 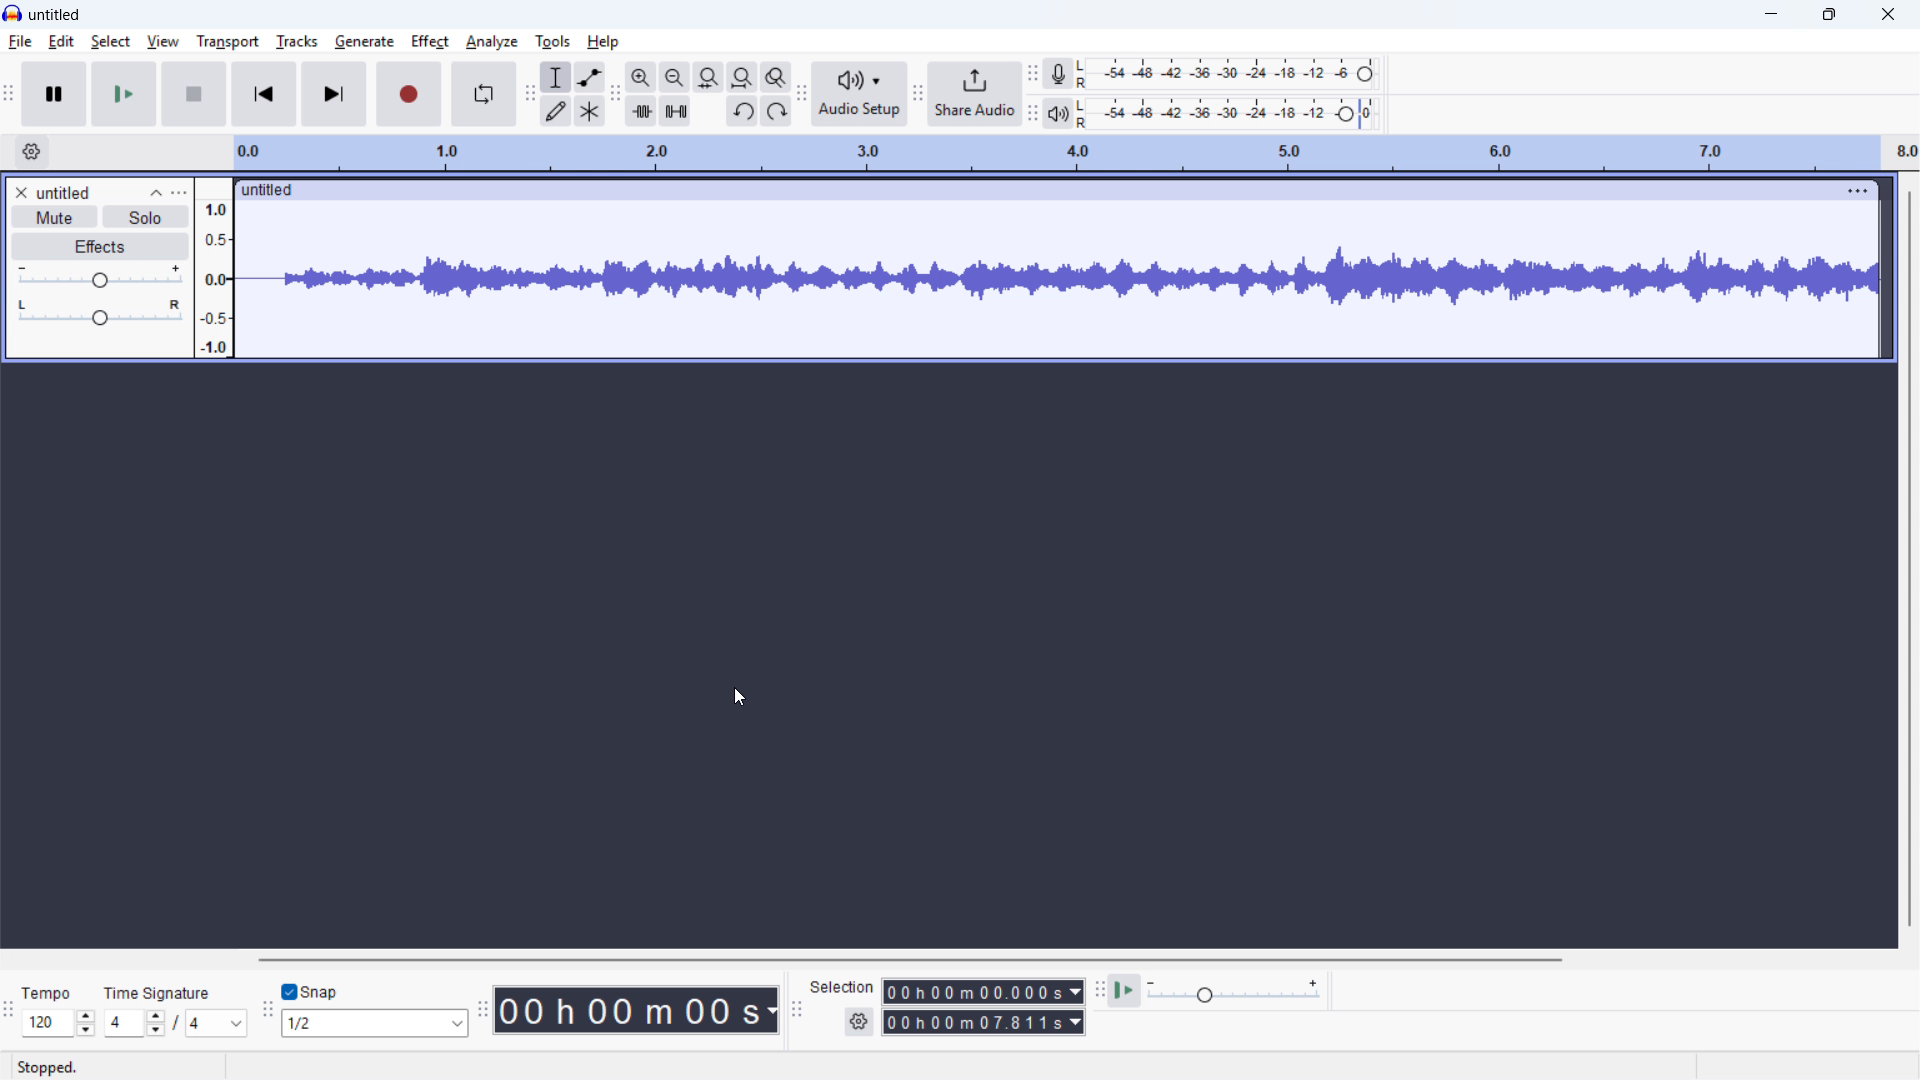 I want to click on set Time signature, so click(x=177, y=1023).